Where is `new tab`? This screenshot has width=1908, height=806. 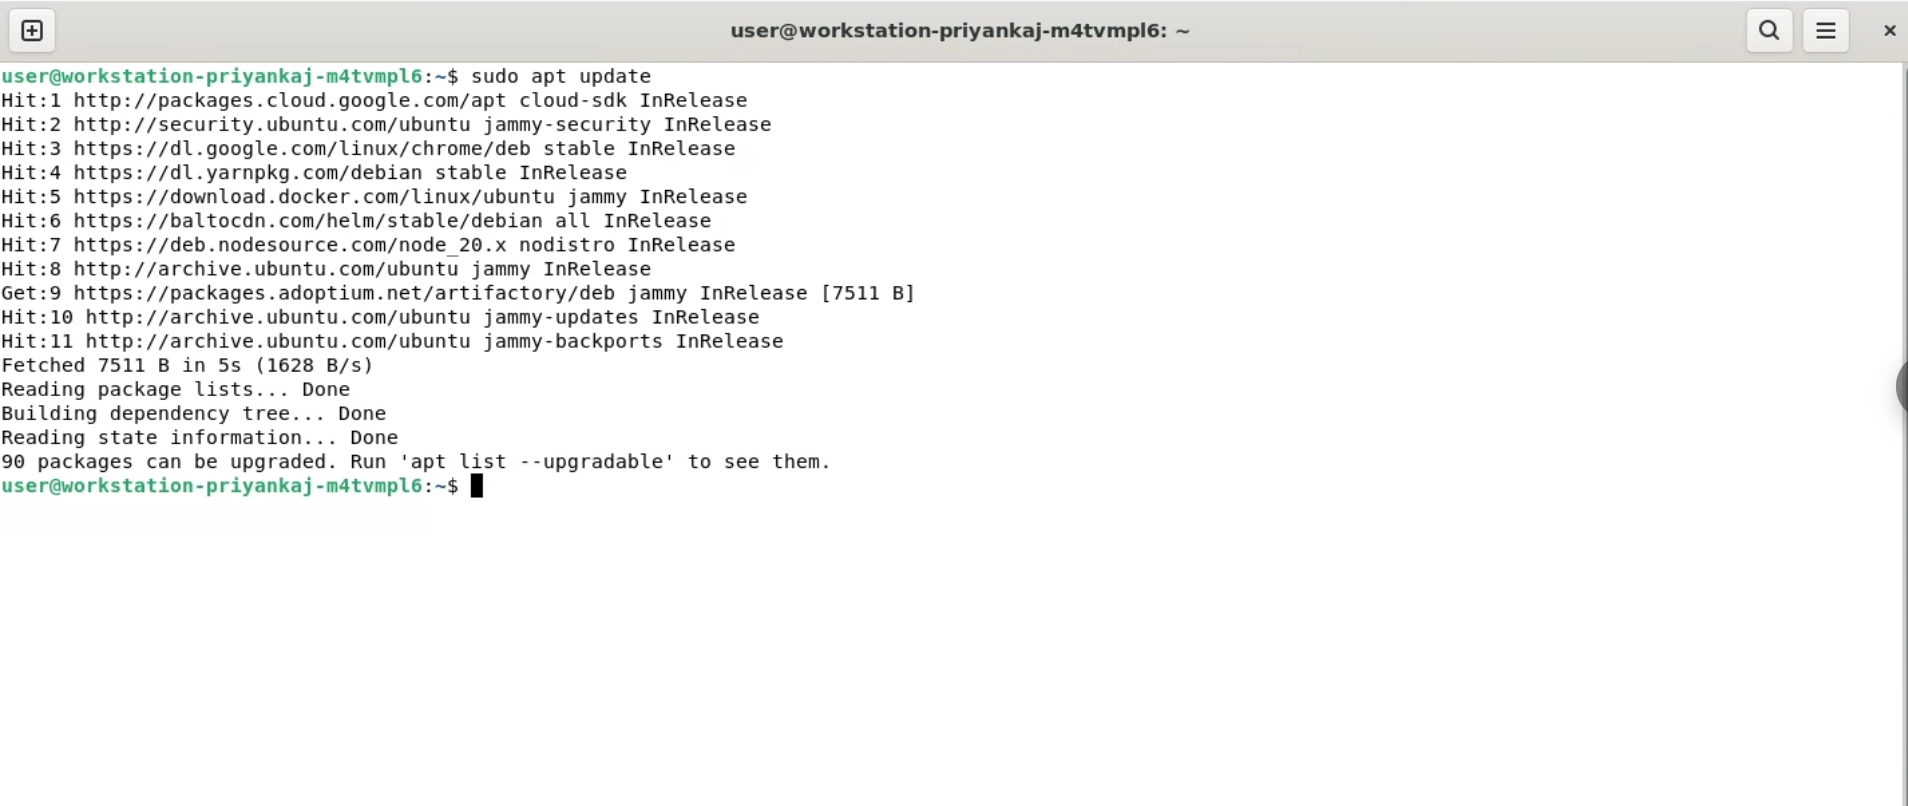 new tab is located at coordinates (32, 32).